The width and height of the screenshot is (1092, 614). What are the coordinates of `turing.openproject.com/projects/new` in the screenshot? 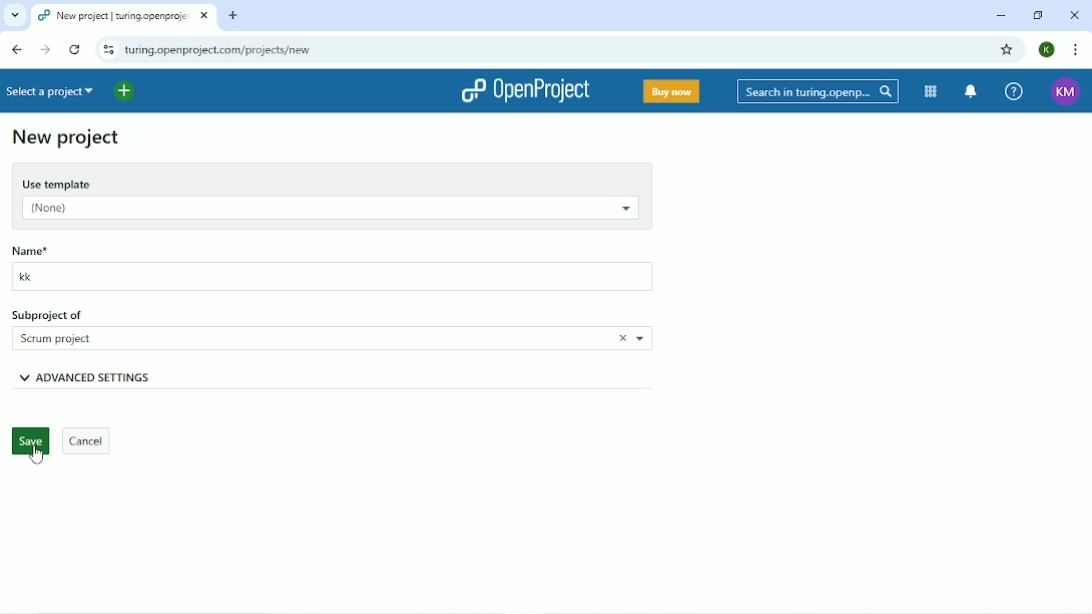 It's located at (248, 49).